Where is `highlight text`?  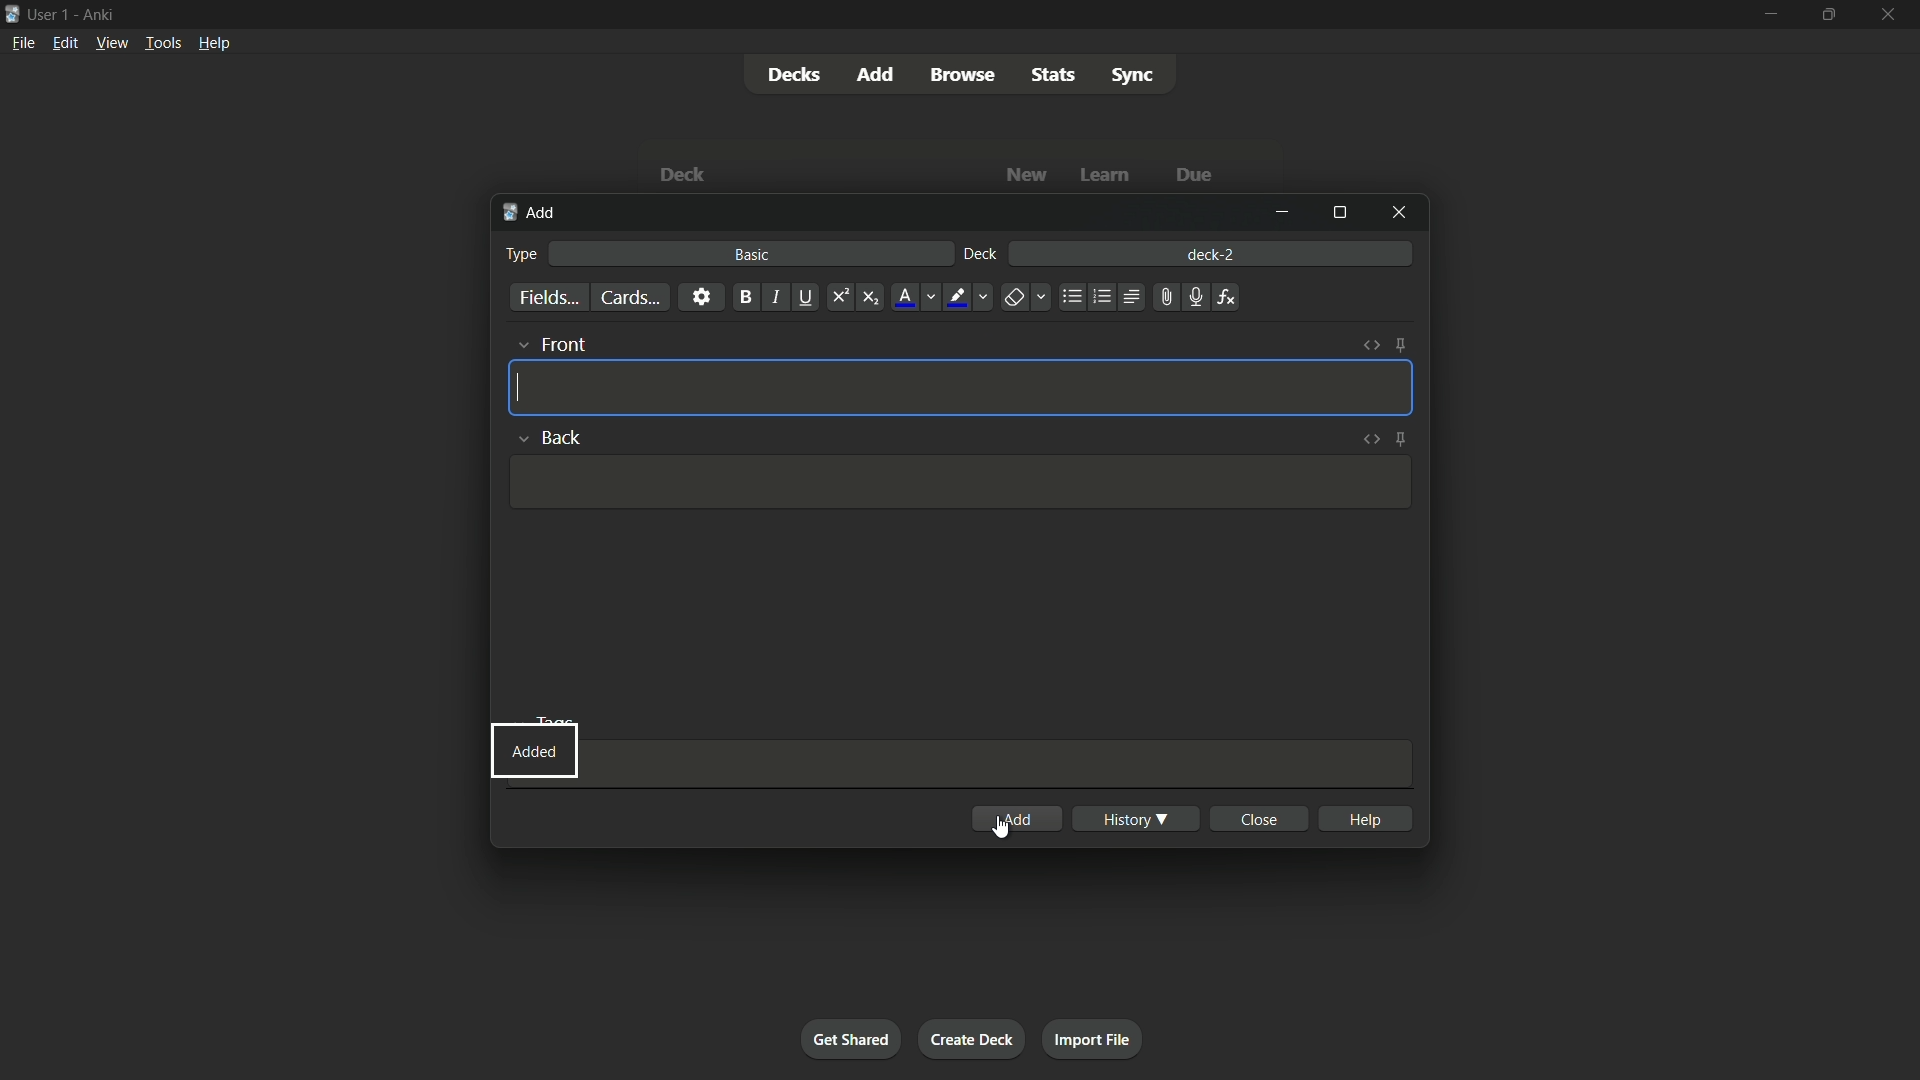 highlight text is located at coordinates (971, 298).